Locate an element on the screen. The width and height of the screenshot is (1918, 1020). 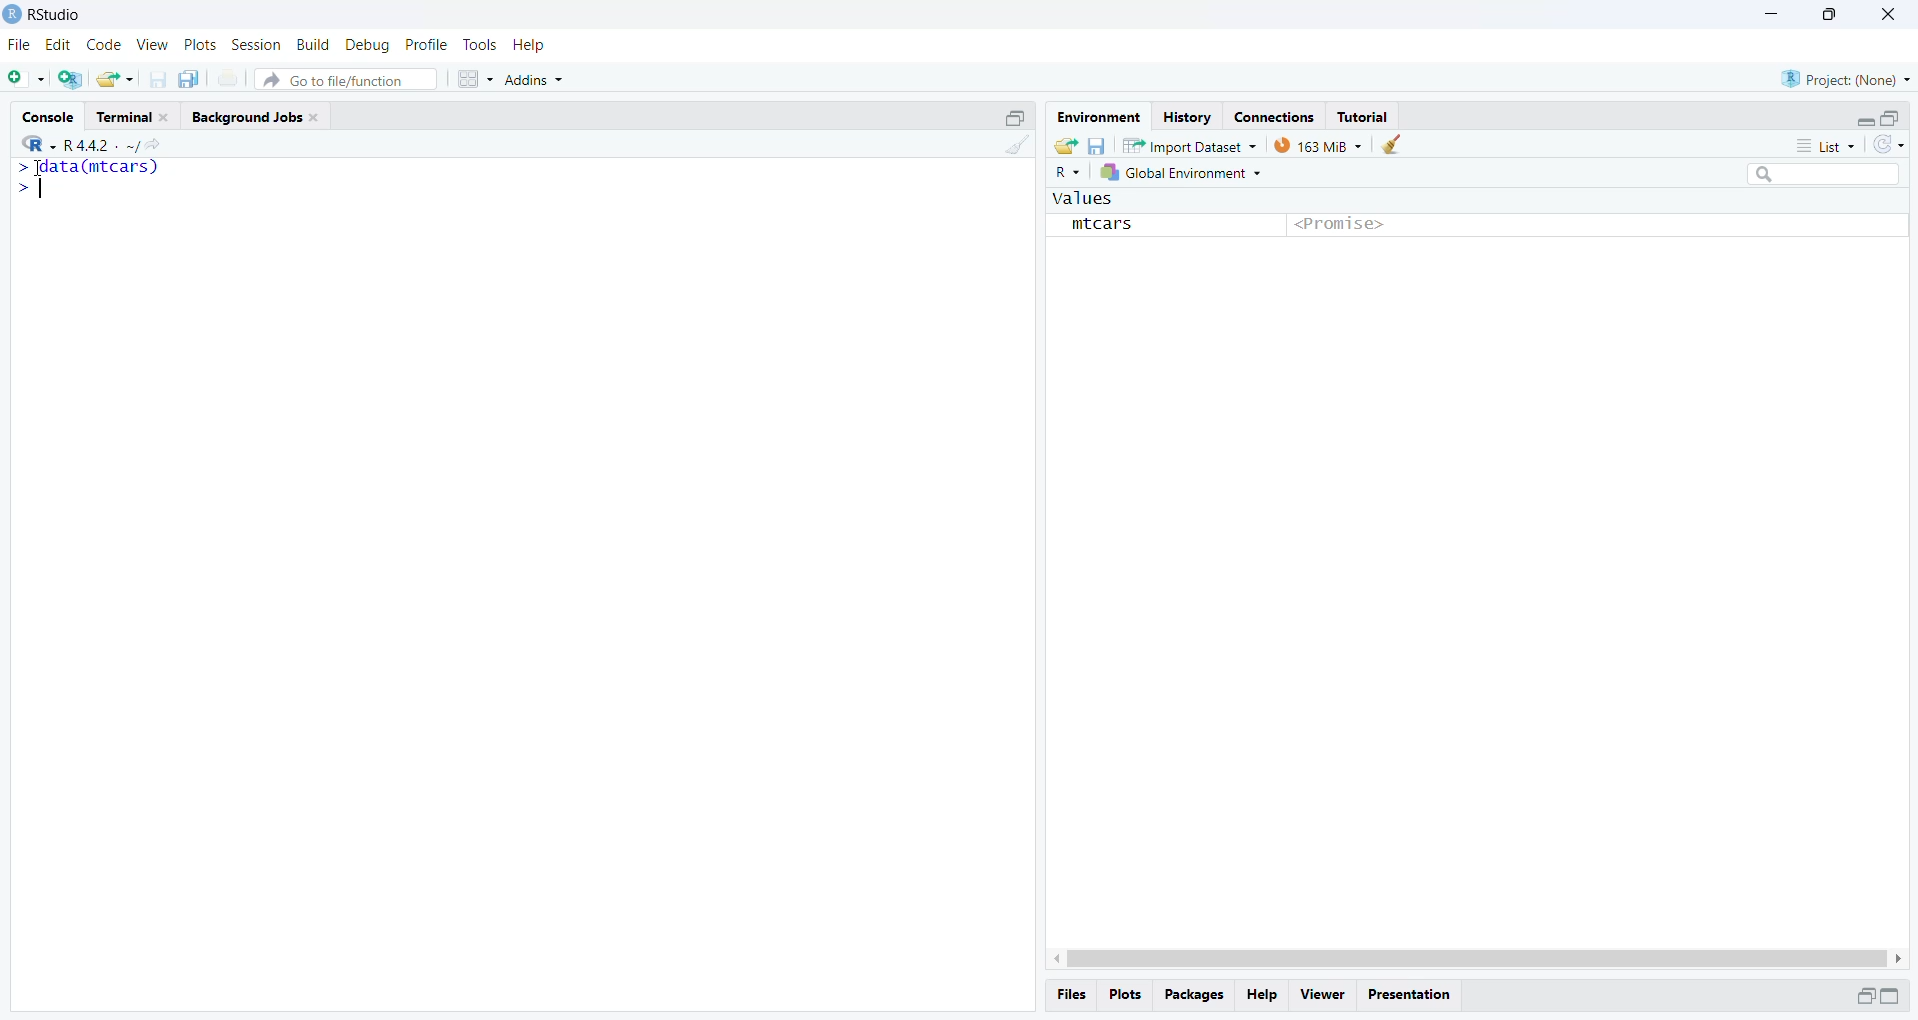
add file is located at coordinates (70, 79).